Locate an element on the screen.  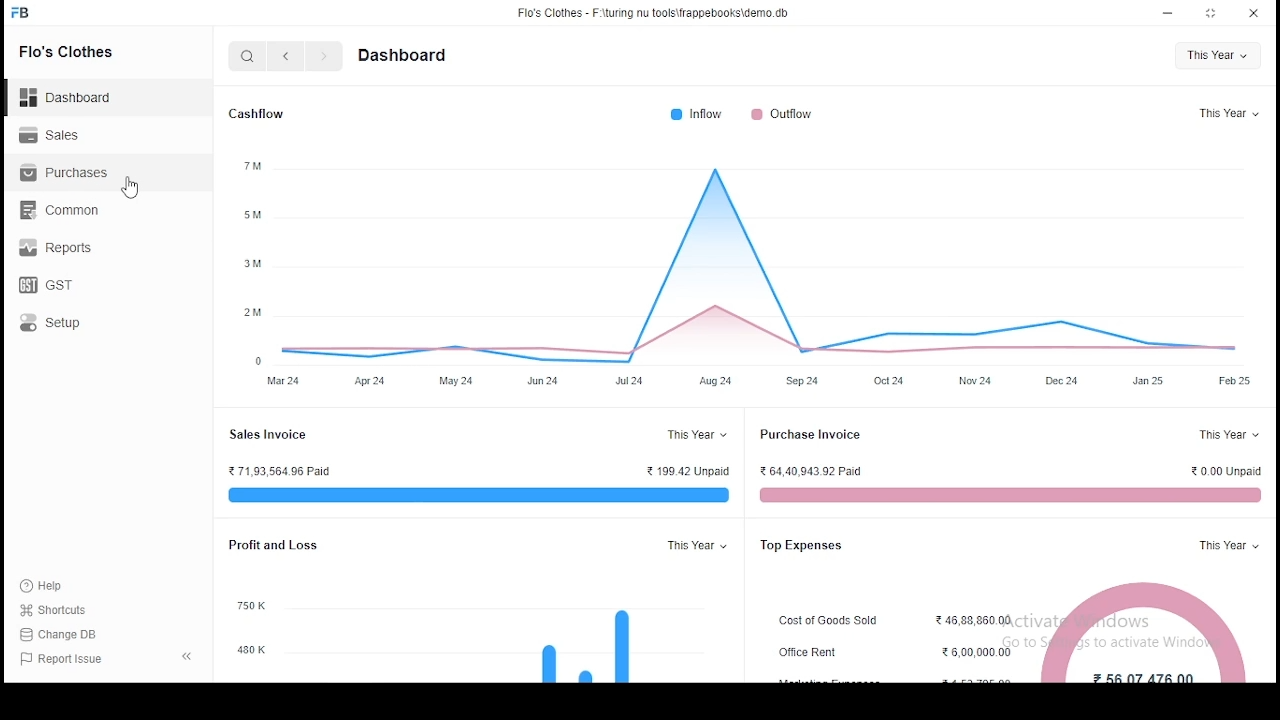
Outflow legend is located at coordinates (781, 114).